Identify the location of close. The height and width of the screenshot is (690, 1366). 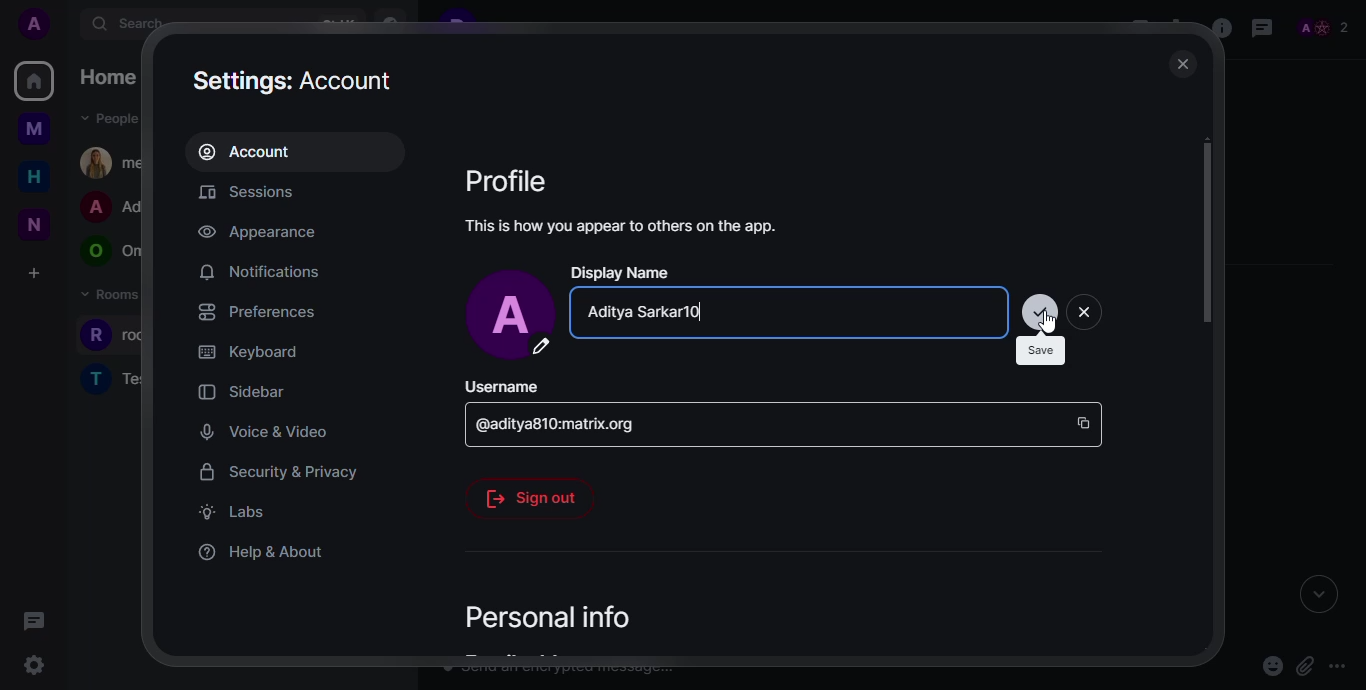
(1181, 64).